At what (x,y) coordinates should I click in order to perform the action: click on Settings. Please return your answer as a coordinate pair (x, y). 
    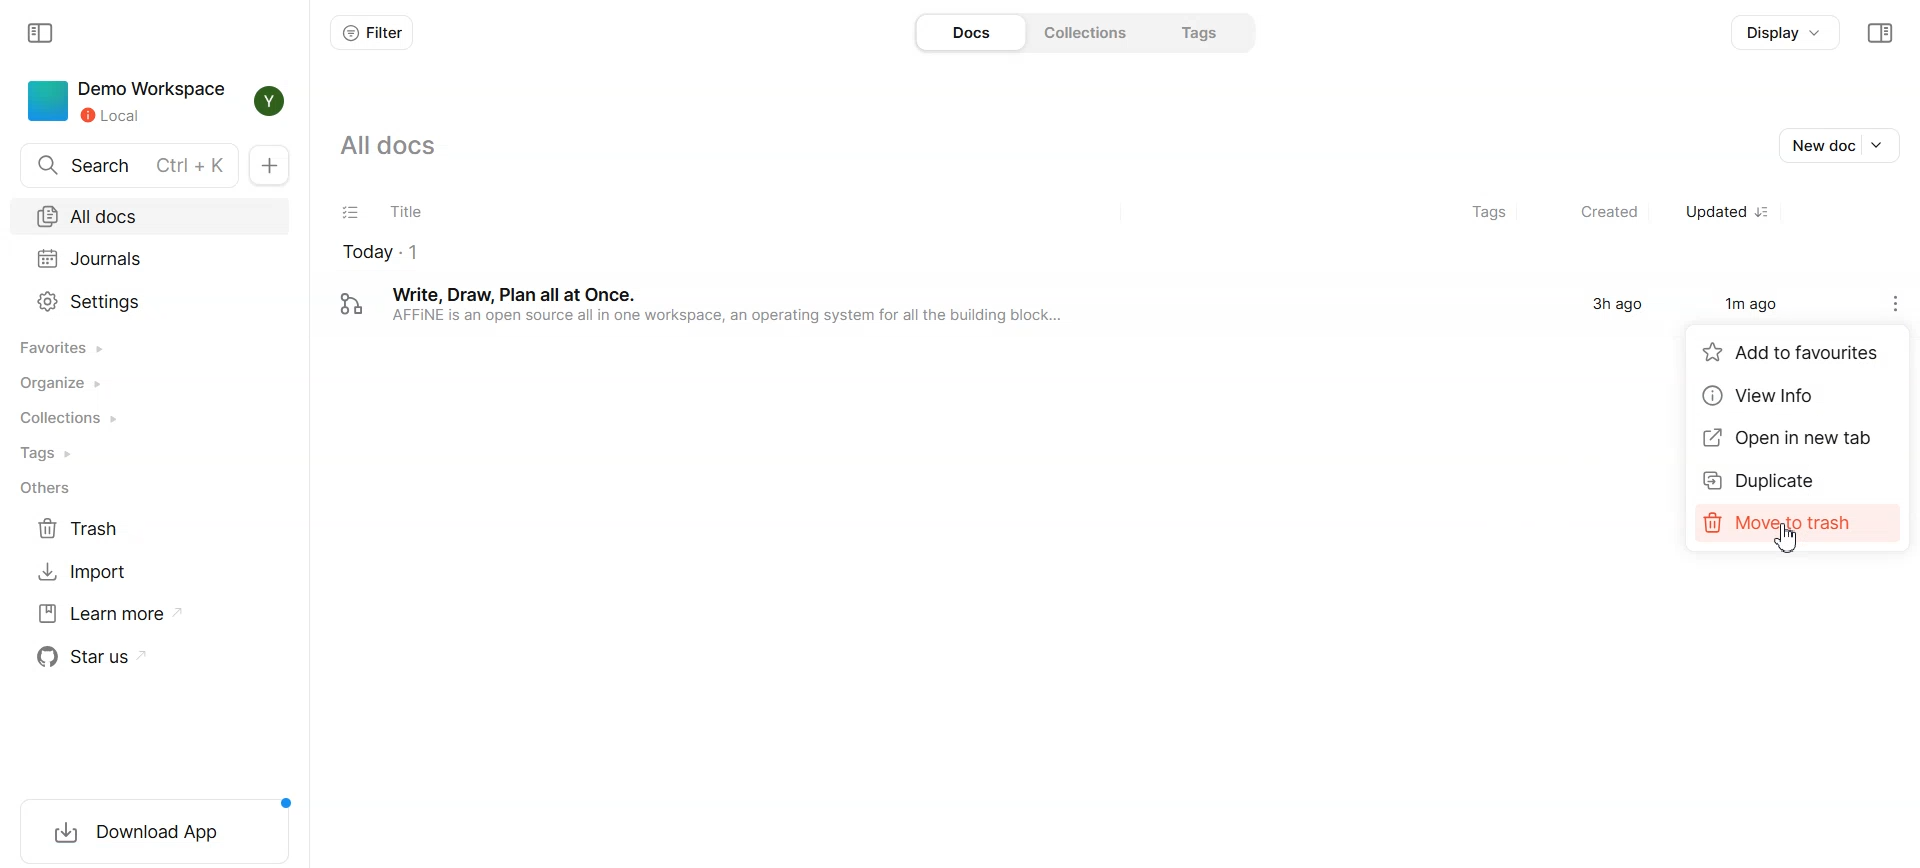
    Looking at the image, I should click on (149, 302).